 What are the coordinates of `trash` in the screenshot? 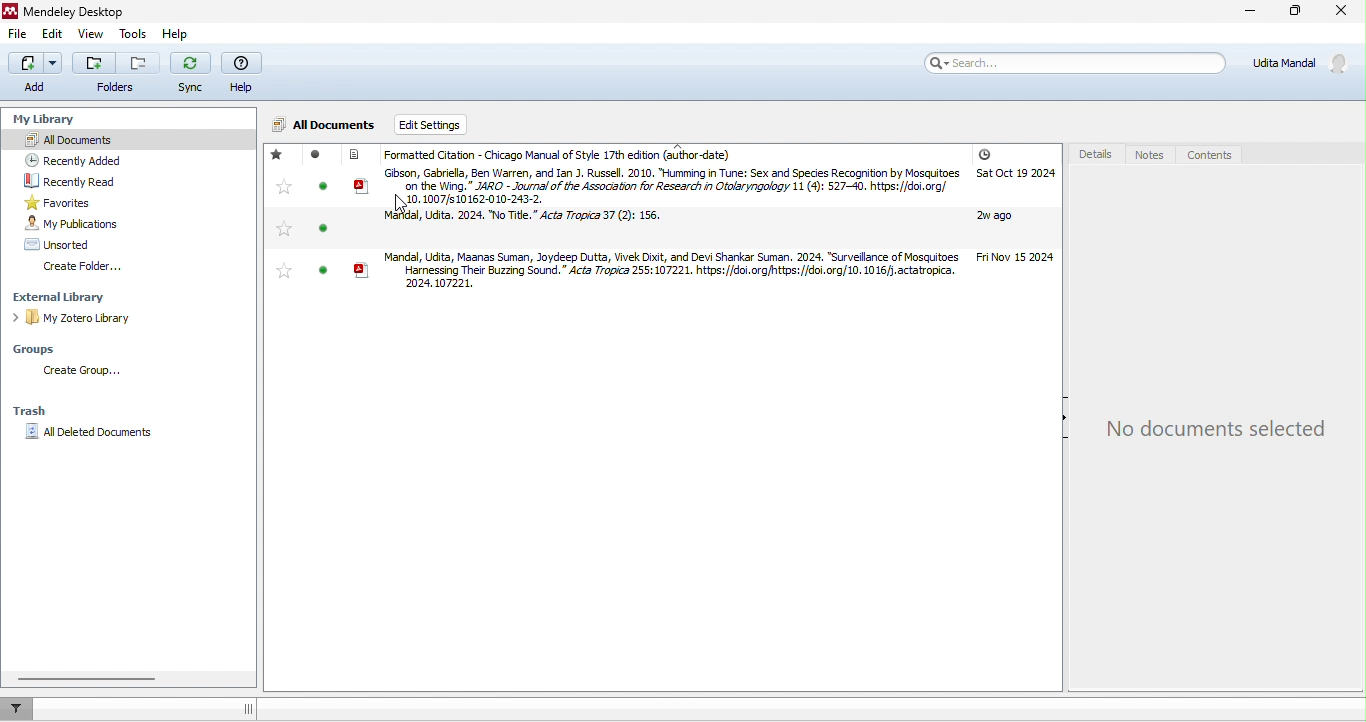 It's located at (31, 411).